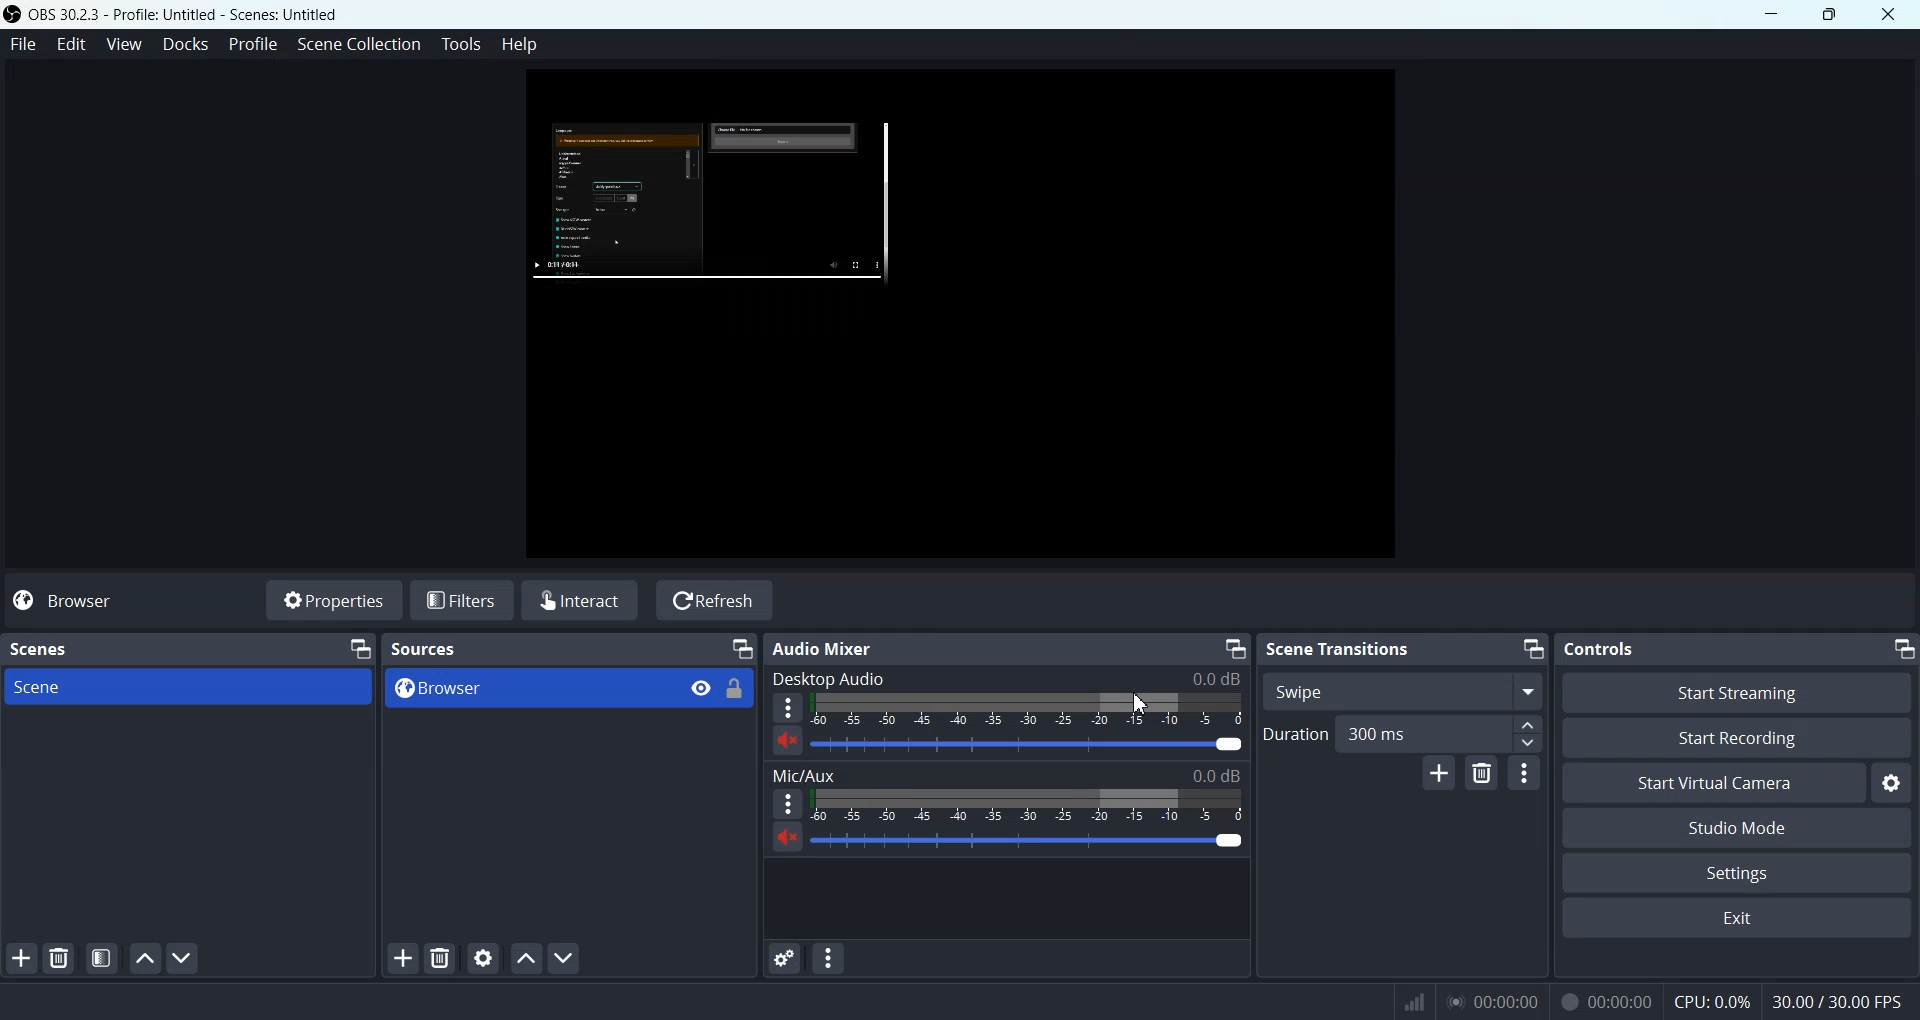 Image resolution: width=1920 pixels, height=1020 pixels. I want to click on Browser, so click(77, 600).